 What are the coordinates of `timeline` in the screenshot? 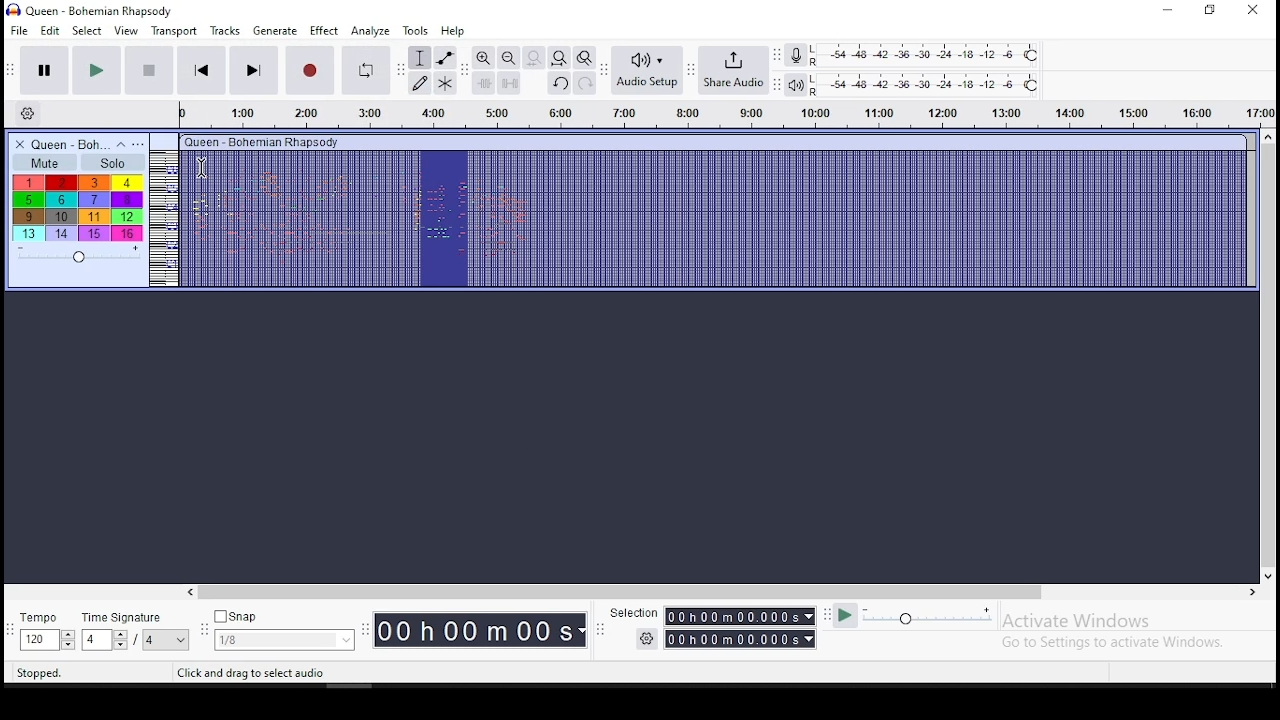 It's located at (727, 116).